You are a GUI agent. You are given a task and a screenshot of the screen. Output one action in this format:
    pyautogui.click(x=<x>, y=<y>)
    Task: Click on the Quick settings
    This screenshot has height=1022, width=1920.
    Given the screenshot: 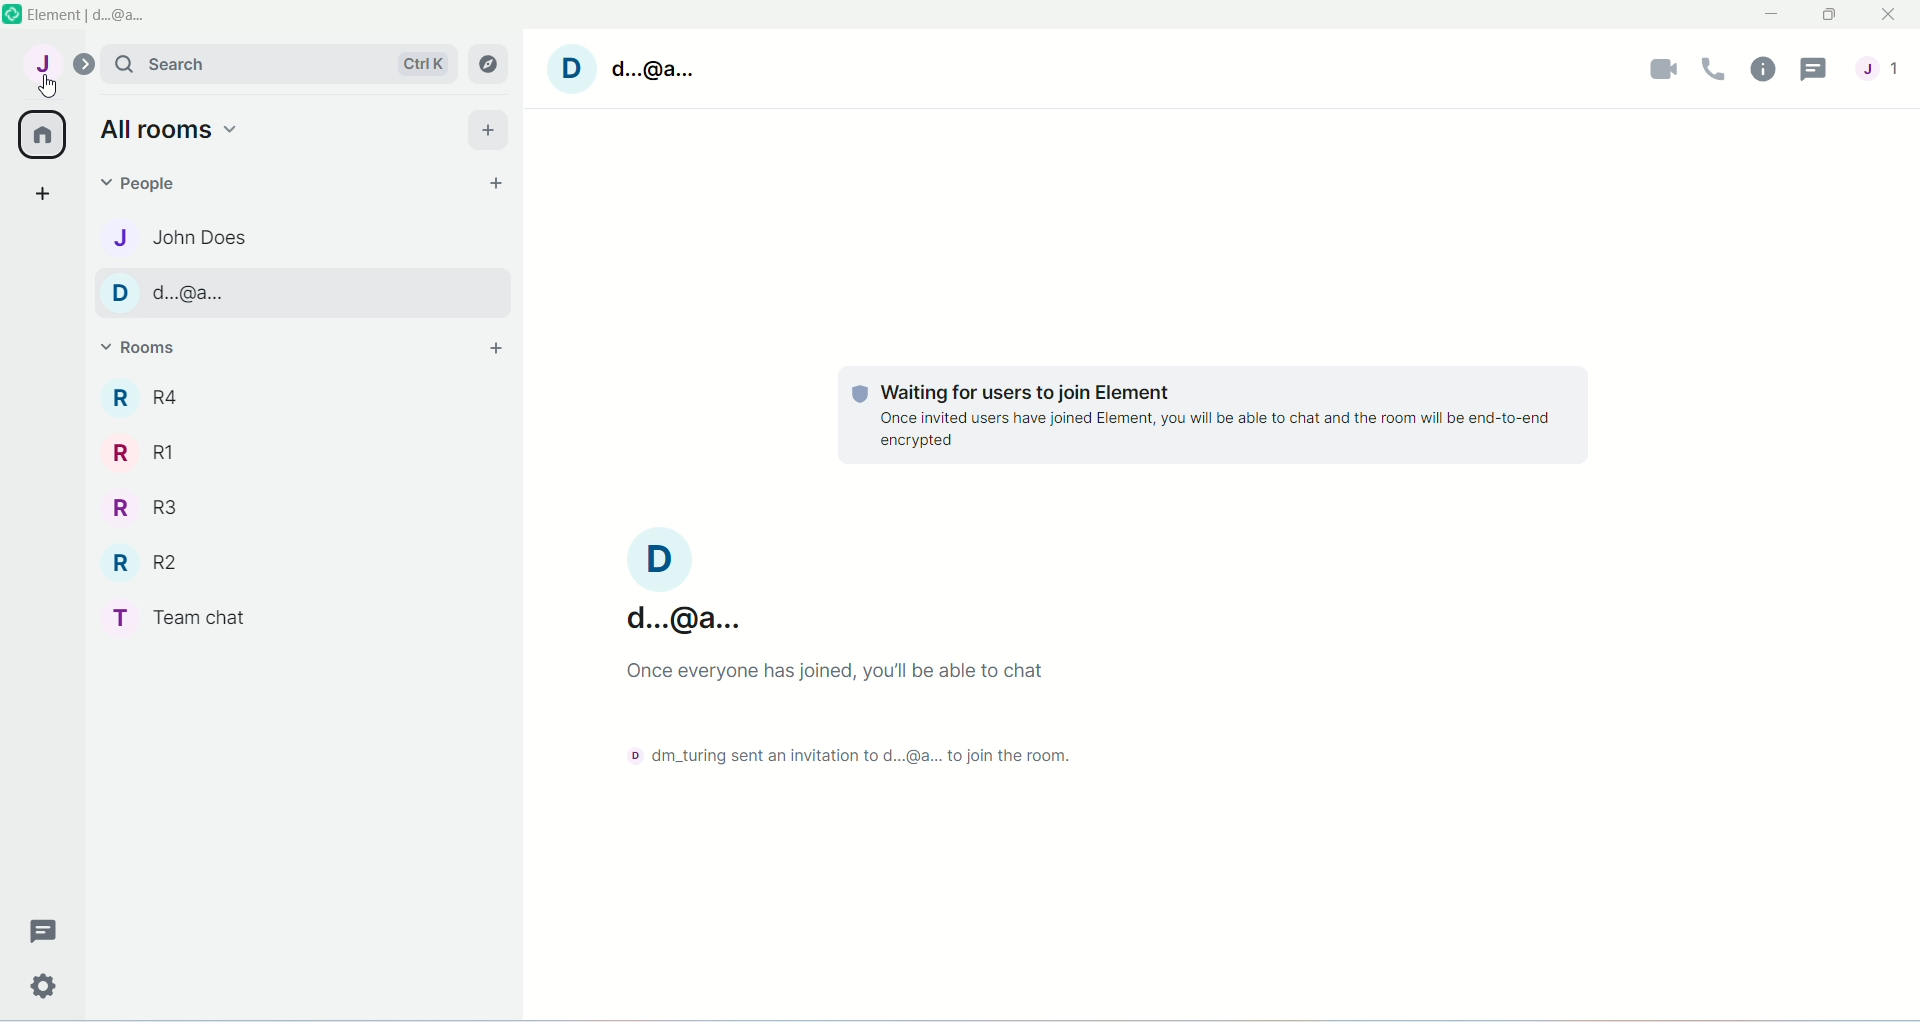 What is the action you would take?
    pyautogui.click(x=45, y=984)
    